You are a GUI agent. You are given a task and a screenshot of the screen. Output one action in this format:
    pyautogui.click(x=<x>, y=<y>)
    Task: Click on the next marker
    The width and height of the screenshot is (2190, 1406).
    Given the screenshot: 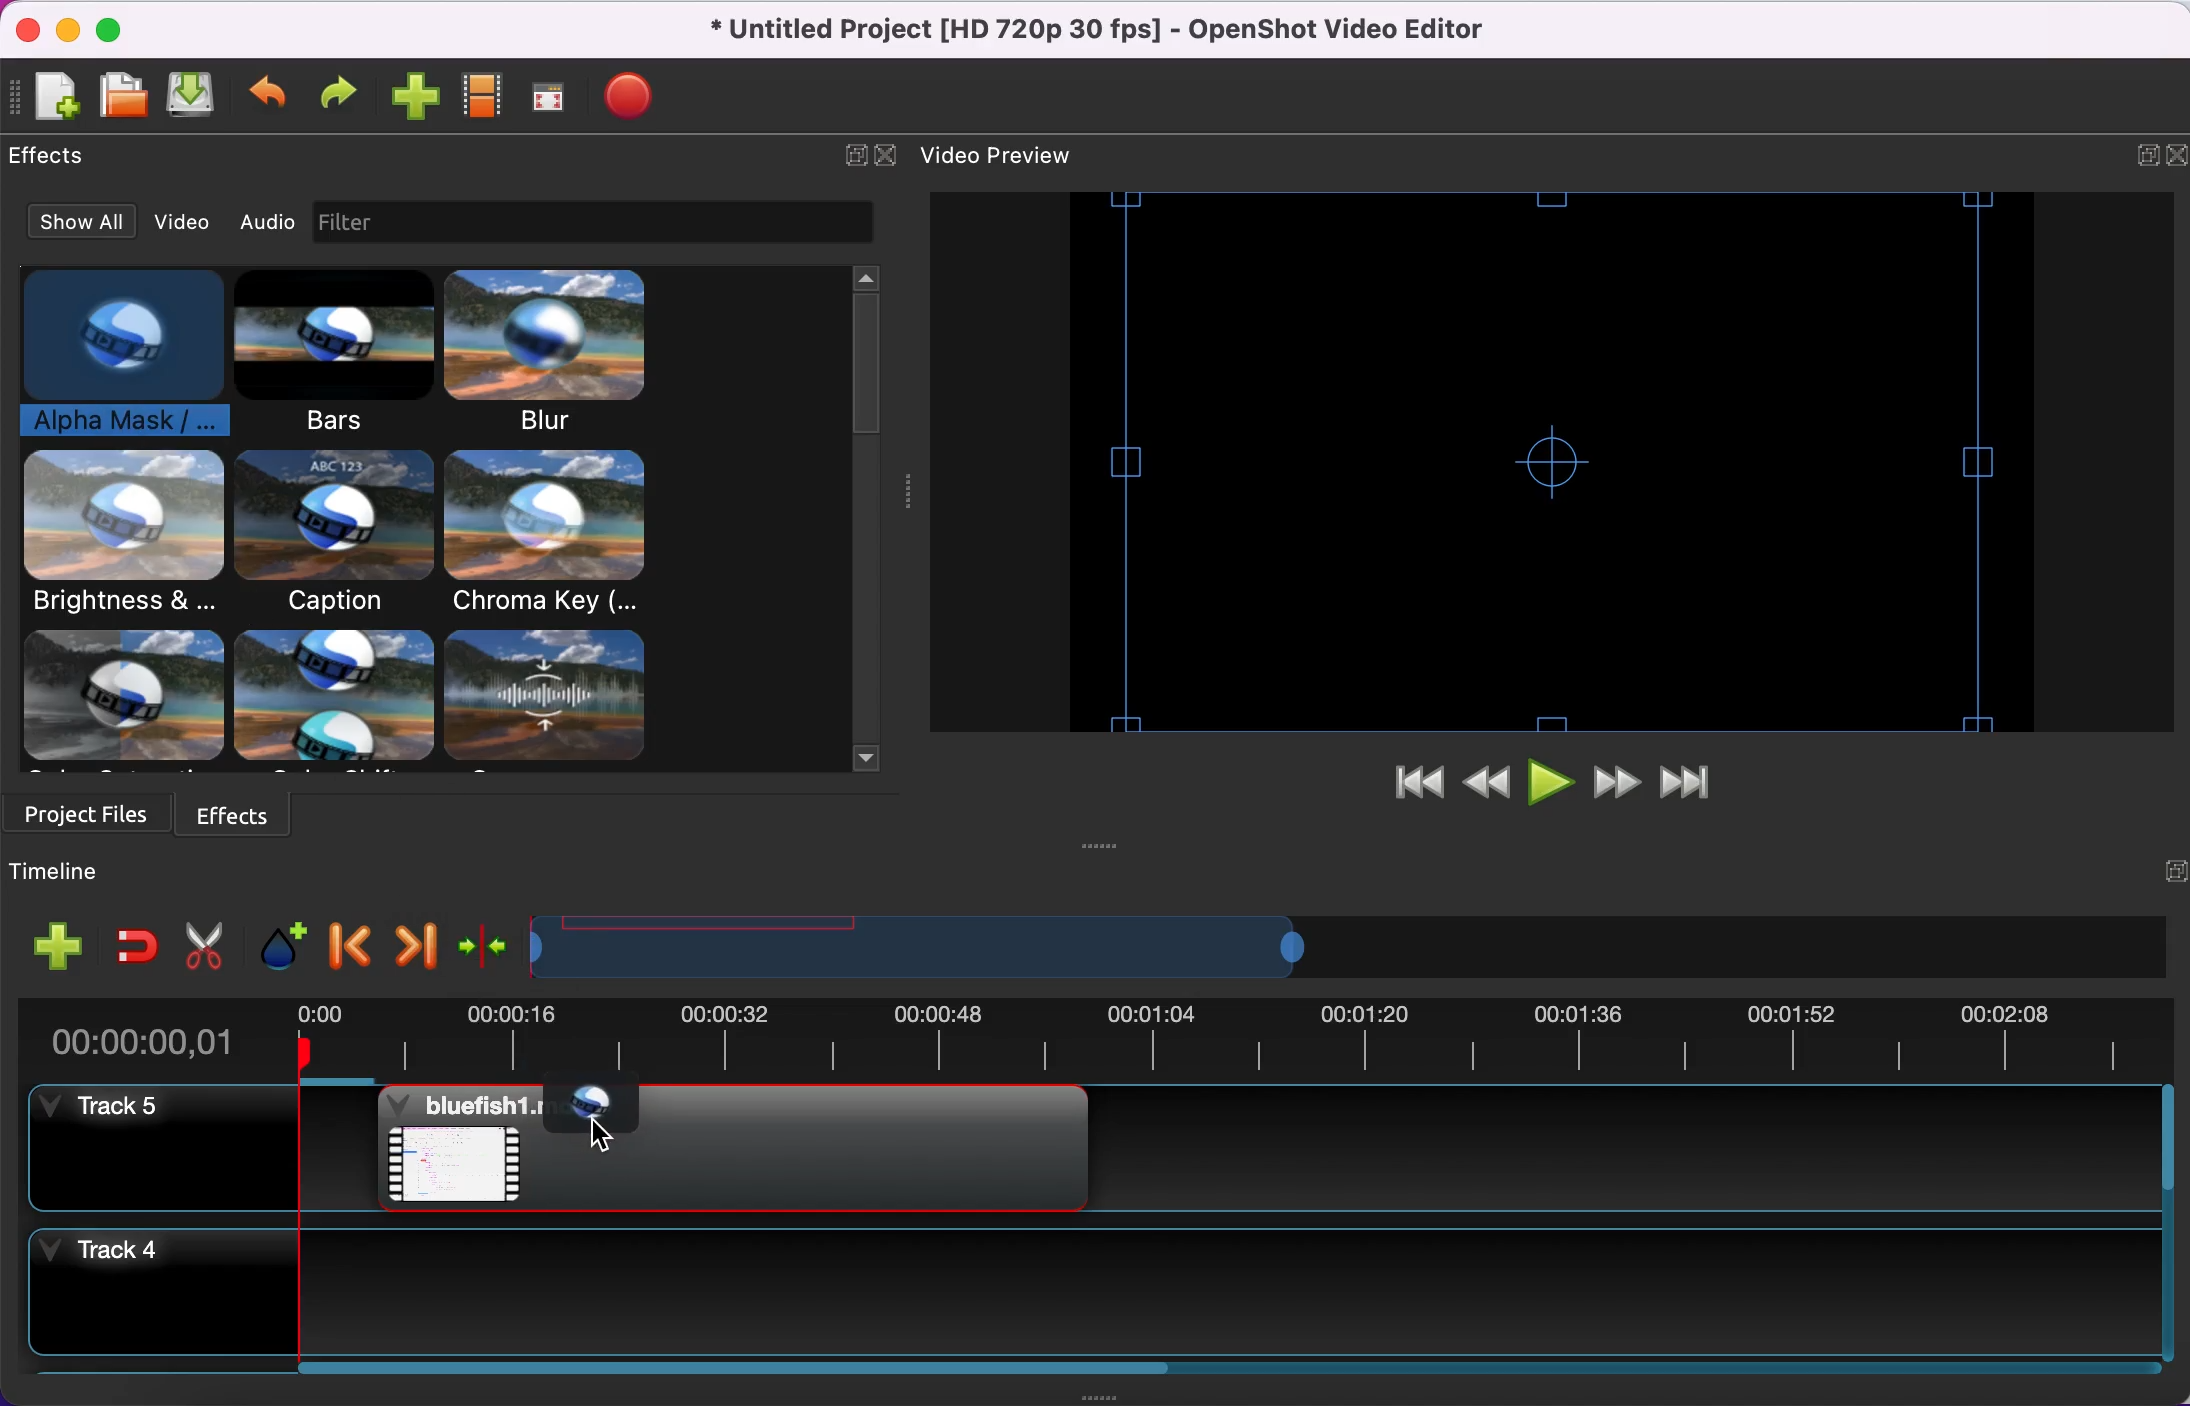 What is the action you would take?
    pyautogui.click(x=411, y=945)
    